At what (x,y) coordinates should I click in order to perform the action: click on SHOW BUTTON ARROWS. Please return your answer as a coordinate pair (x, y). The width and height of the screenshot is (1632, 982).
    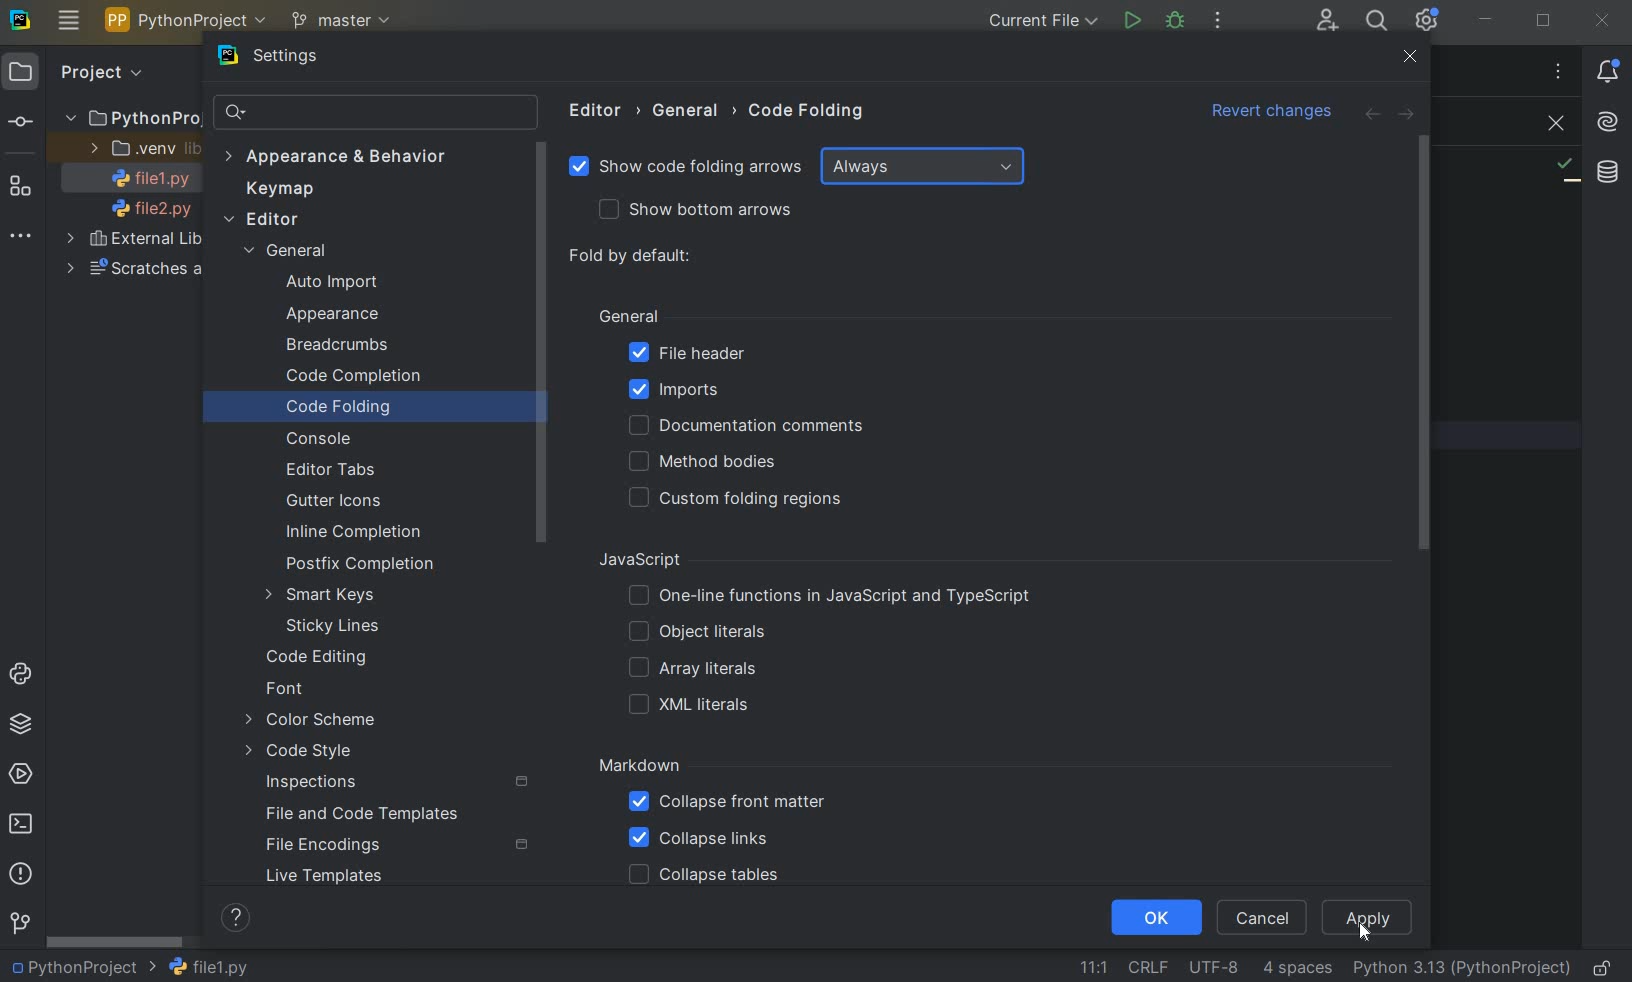
    Looking at the image, I should click on (705, 211).